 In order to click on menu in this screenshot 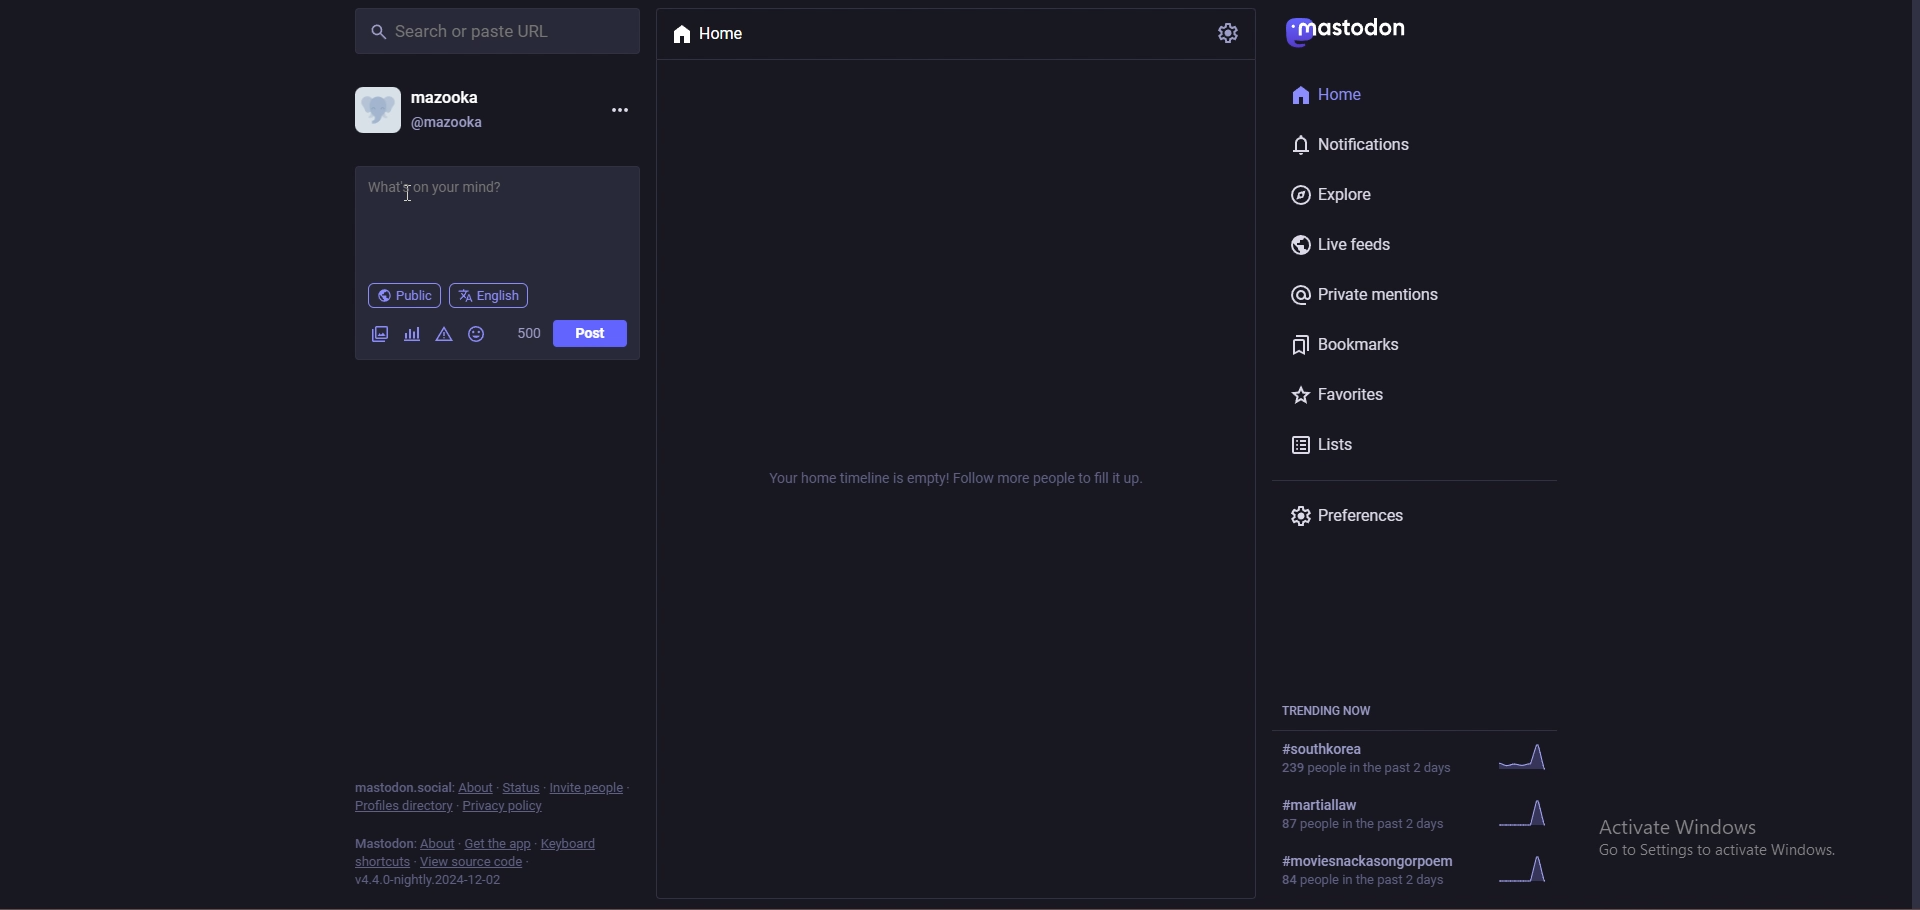, I will do `click(619, 108)`.